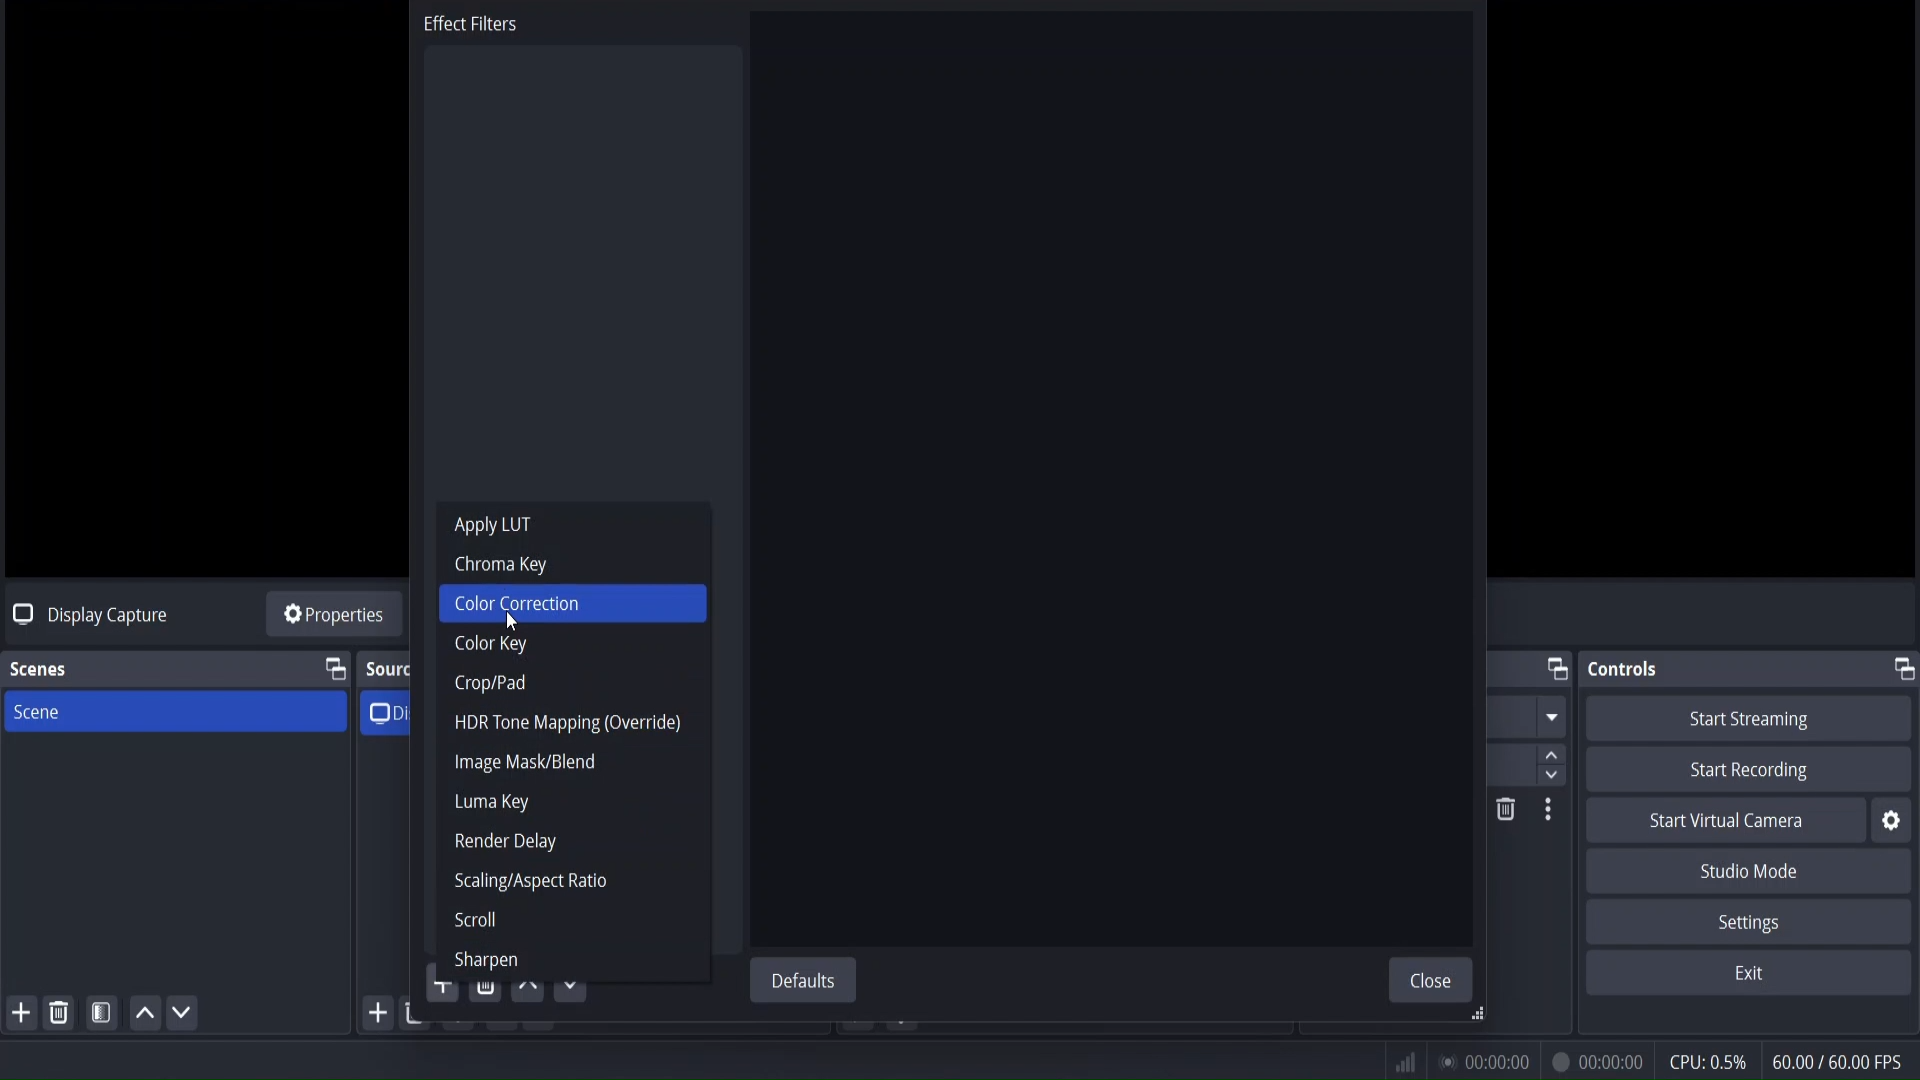  What do you see at coordinates (490, 803) in the screenshot?
I see `luma key` at bounding box center [490, 803].